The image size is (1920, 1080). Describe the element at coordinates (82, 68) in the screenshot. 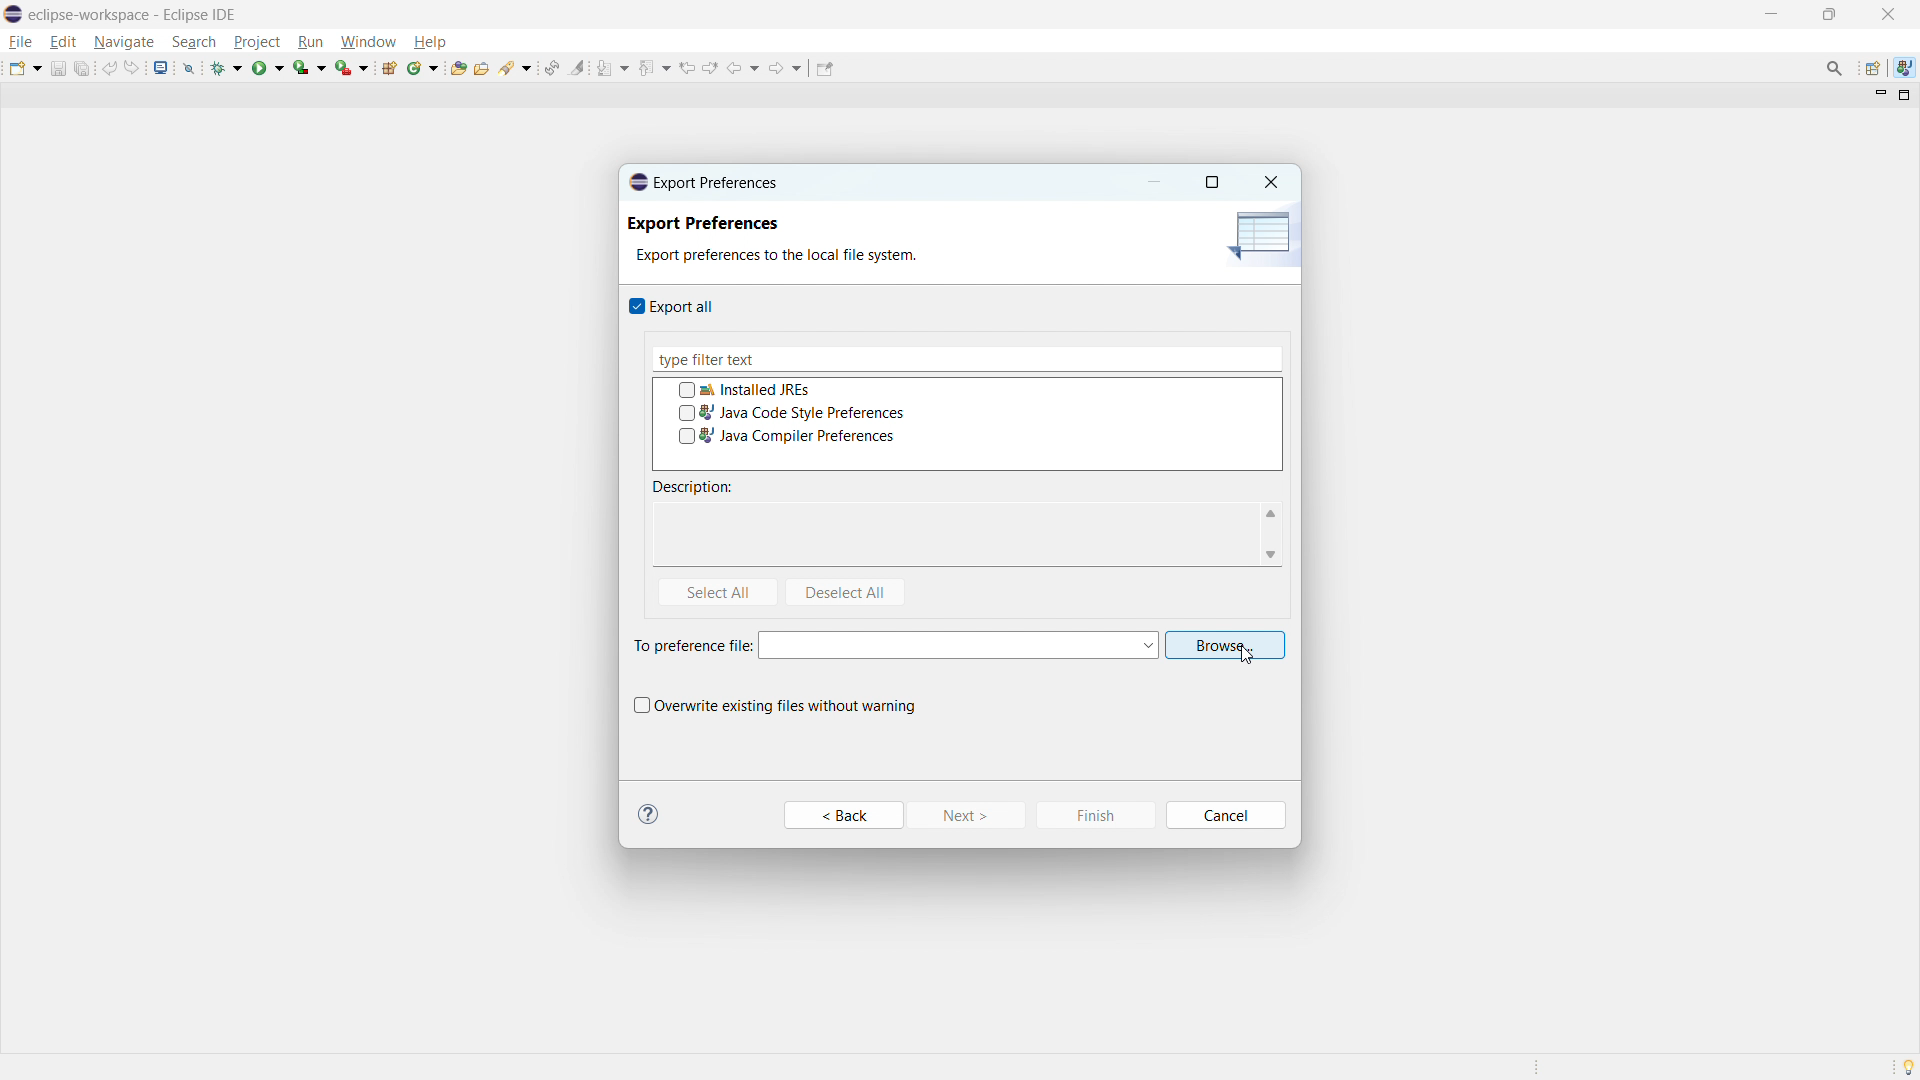

I see `save all` at that location.